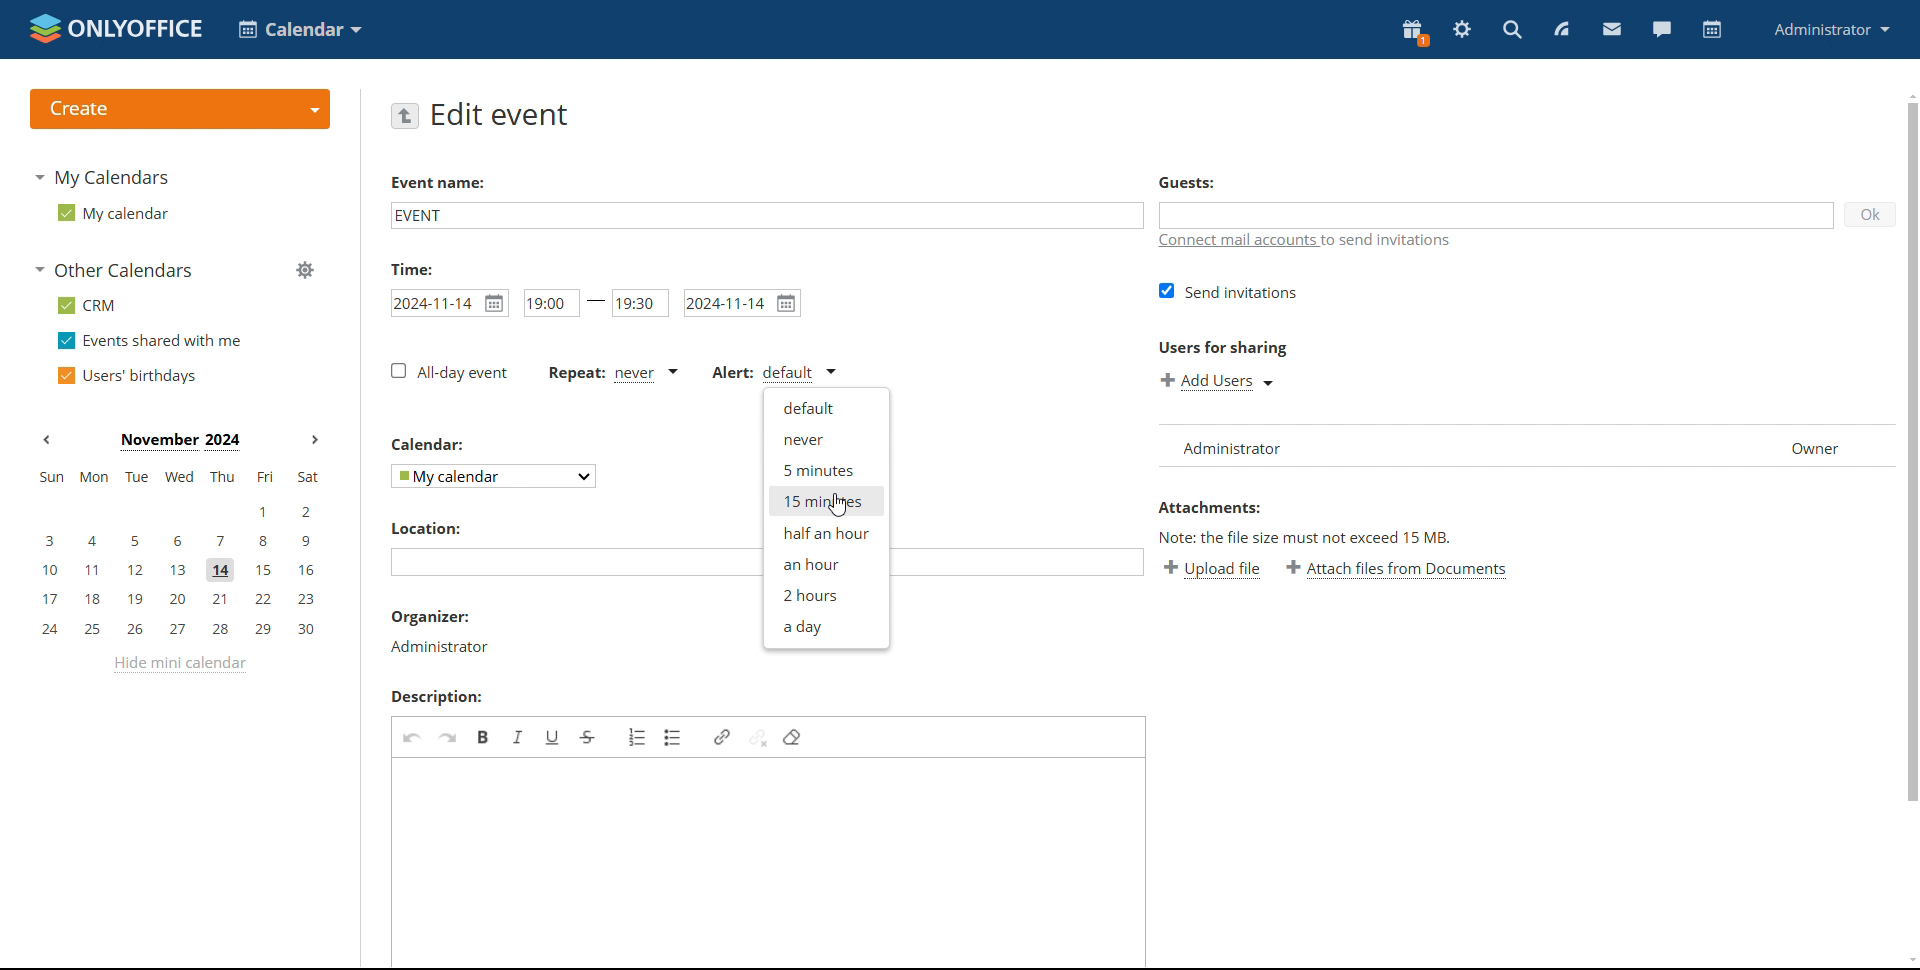 This screenshot has height=970, width=1920. What do you see at coordinates (825, 563) in the screenshot?
I see `an hour` at bounding box center [825, 563].